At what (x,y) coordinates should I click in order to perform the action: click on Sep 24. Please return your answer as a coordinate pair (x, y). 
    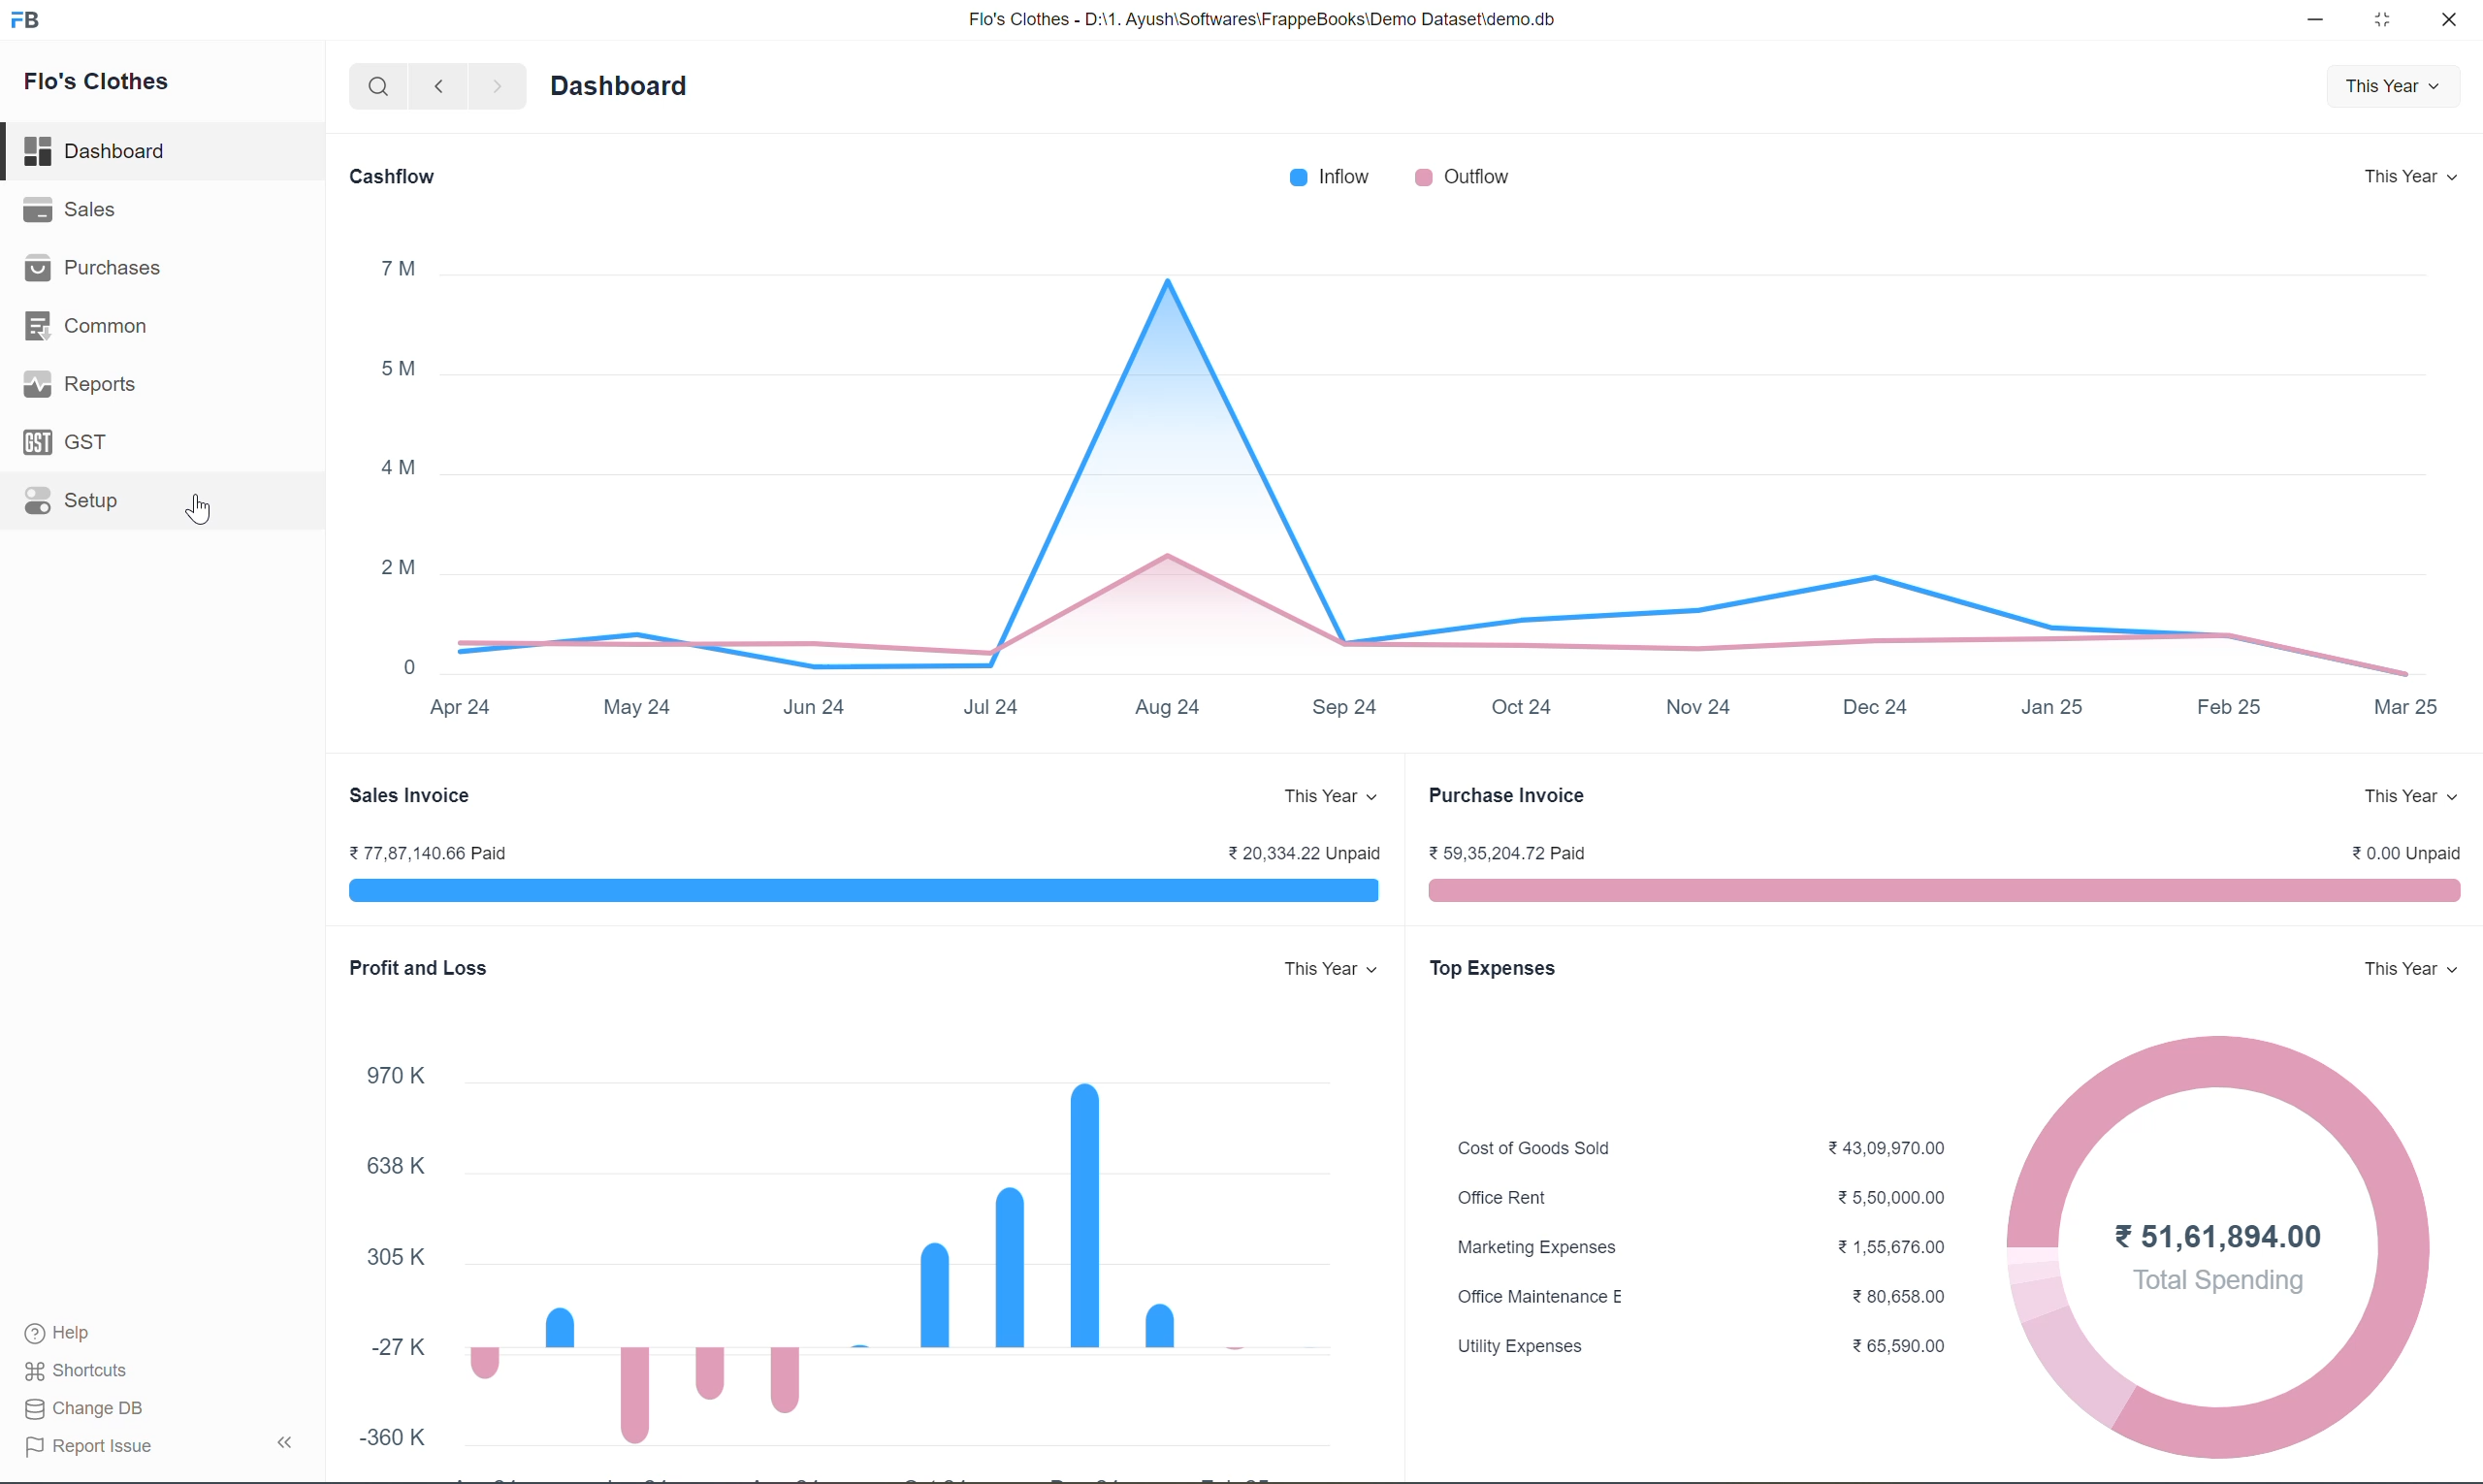
    Looking at the image, I should click on (1343, 708).